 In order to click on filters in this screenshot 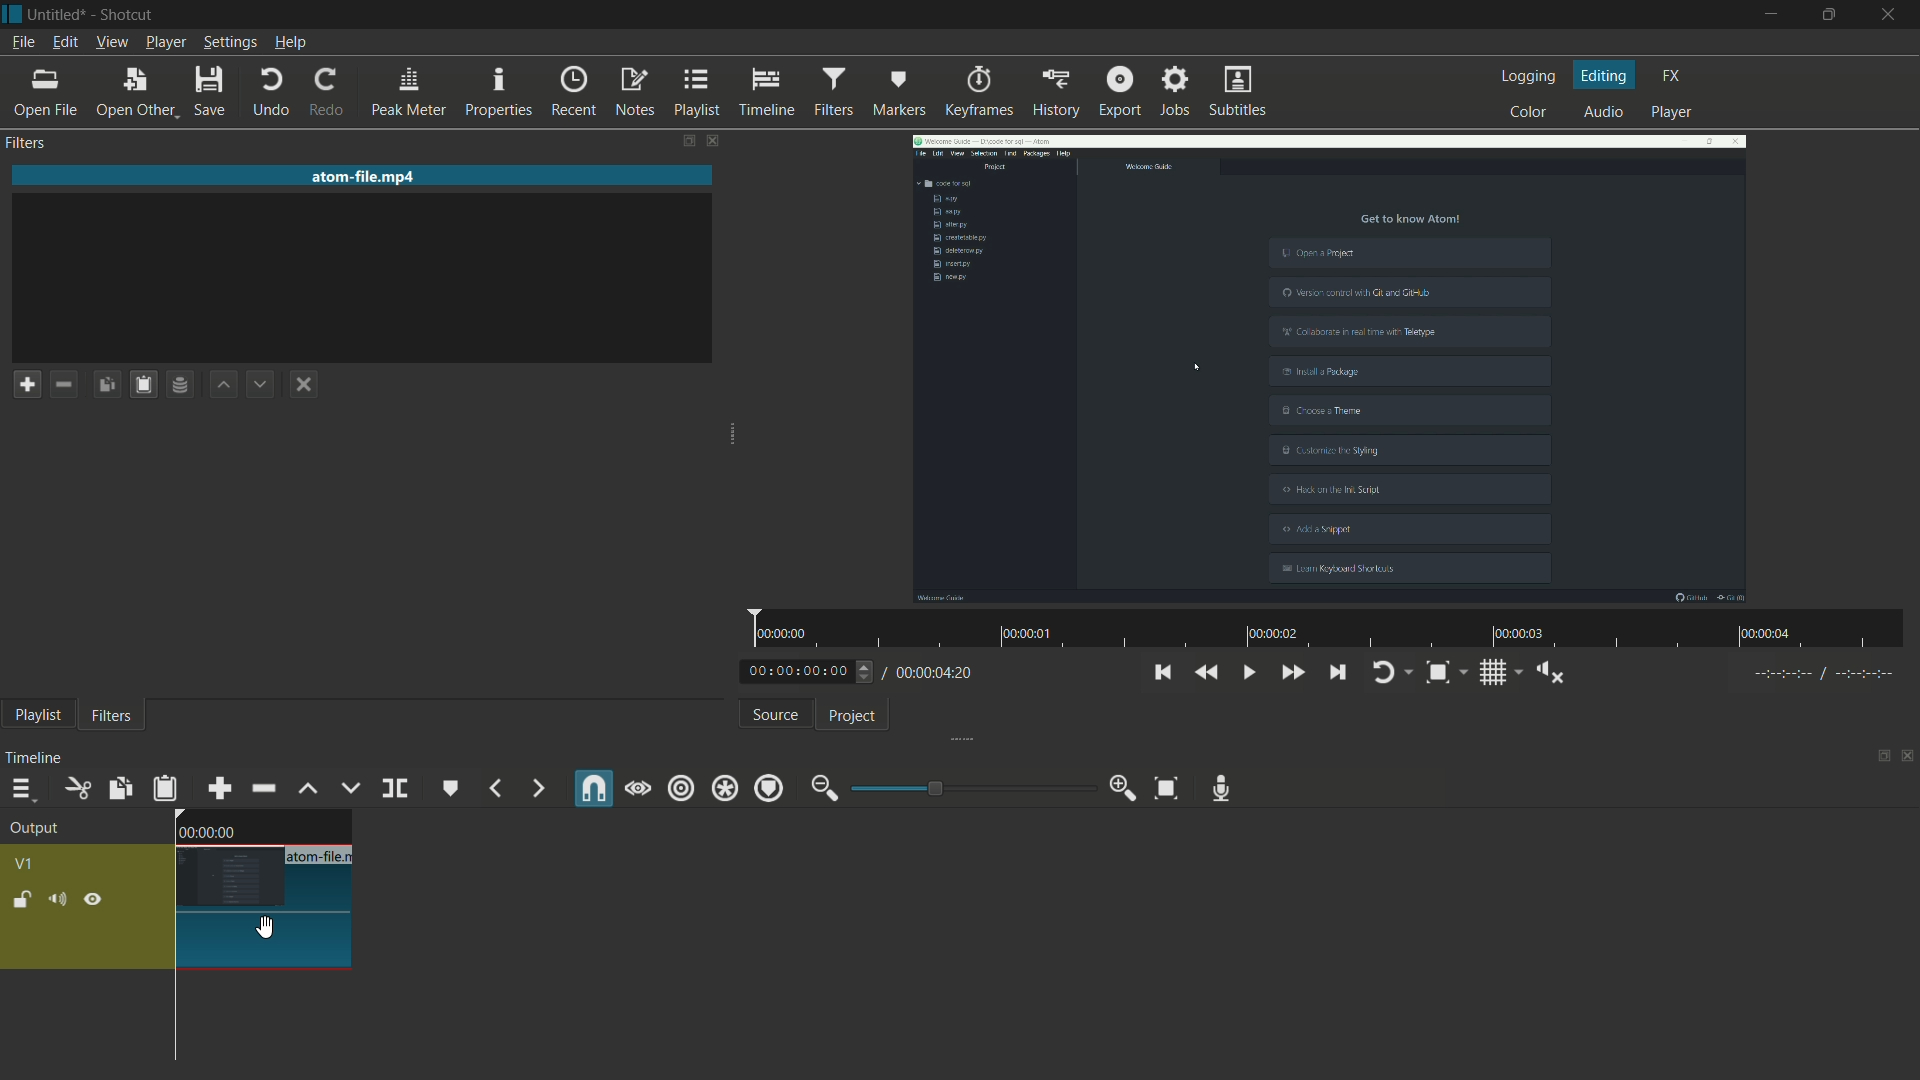, I will do `click(26, 144)`.